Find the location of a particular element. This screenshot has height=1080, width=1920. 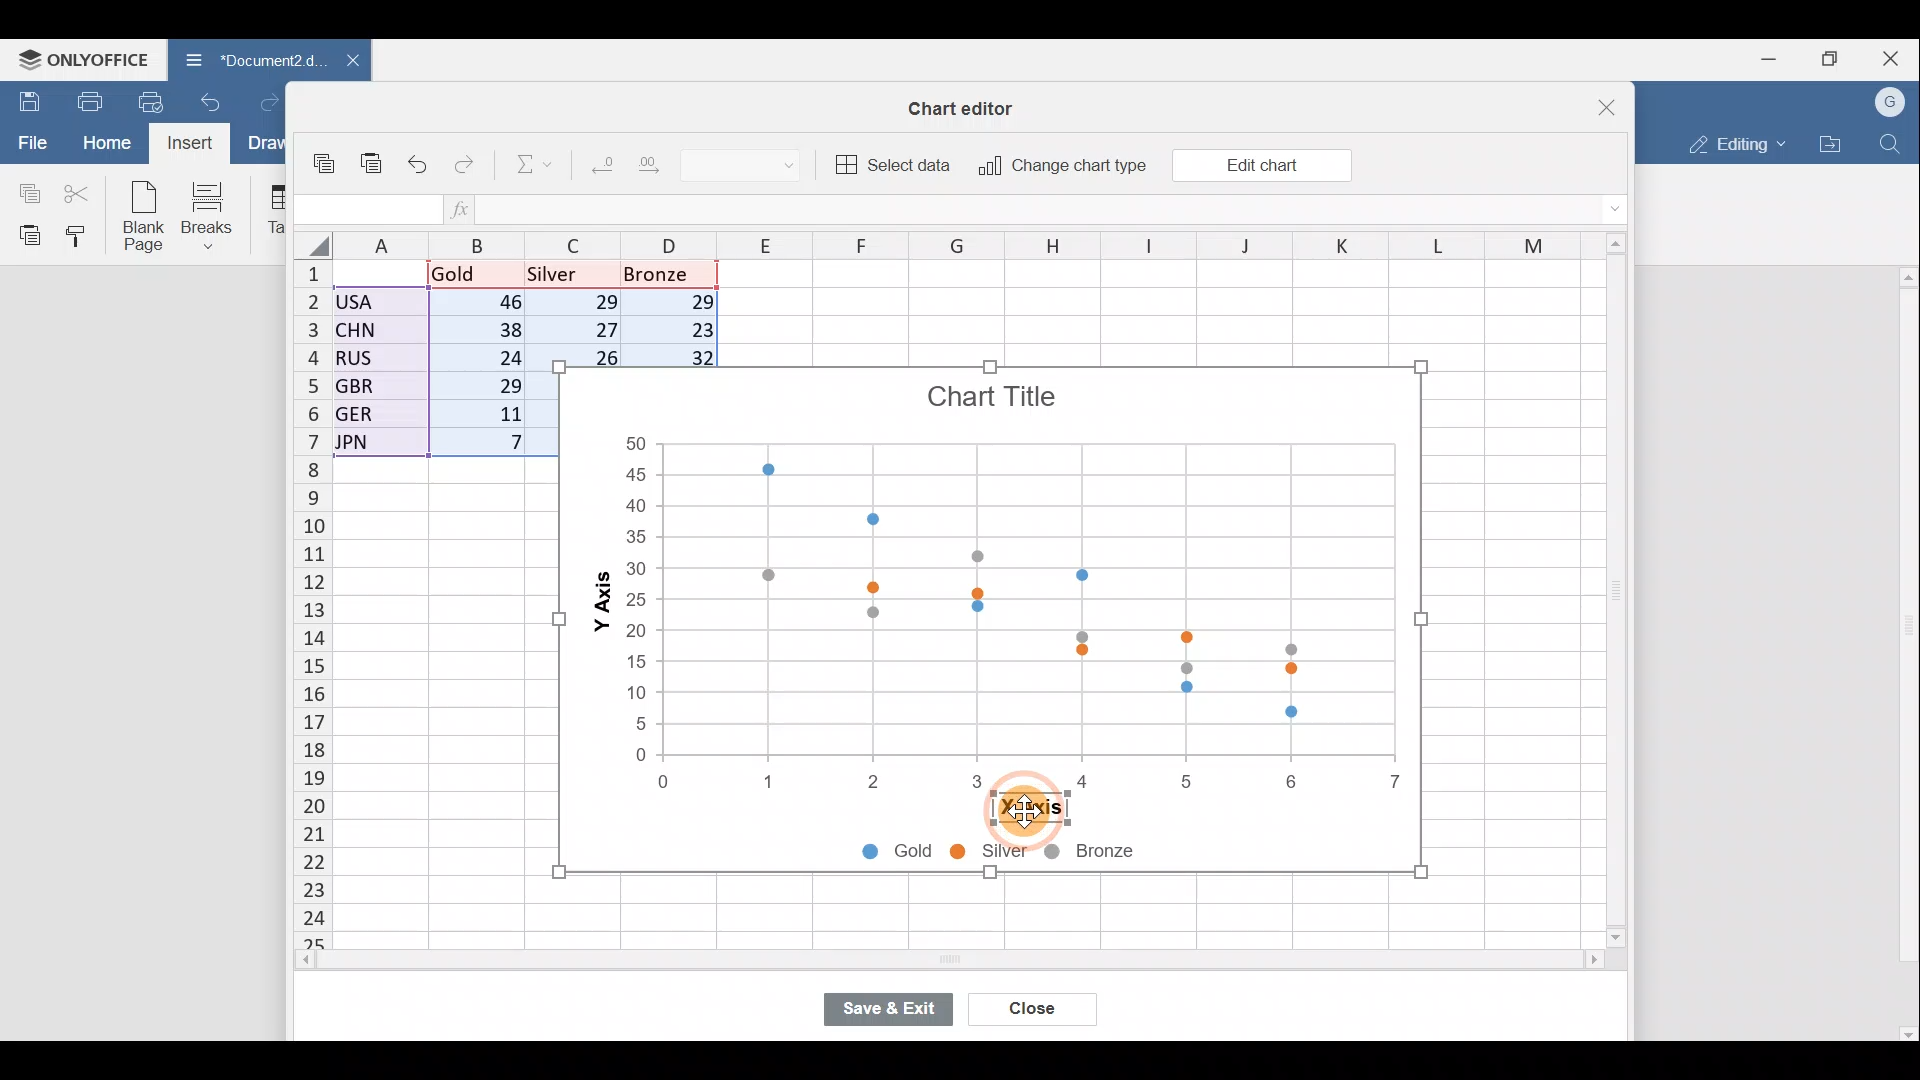

Save & exit is located at coordinates (889, 1008).